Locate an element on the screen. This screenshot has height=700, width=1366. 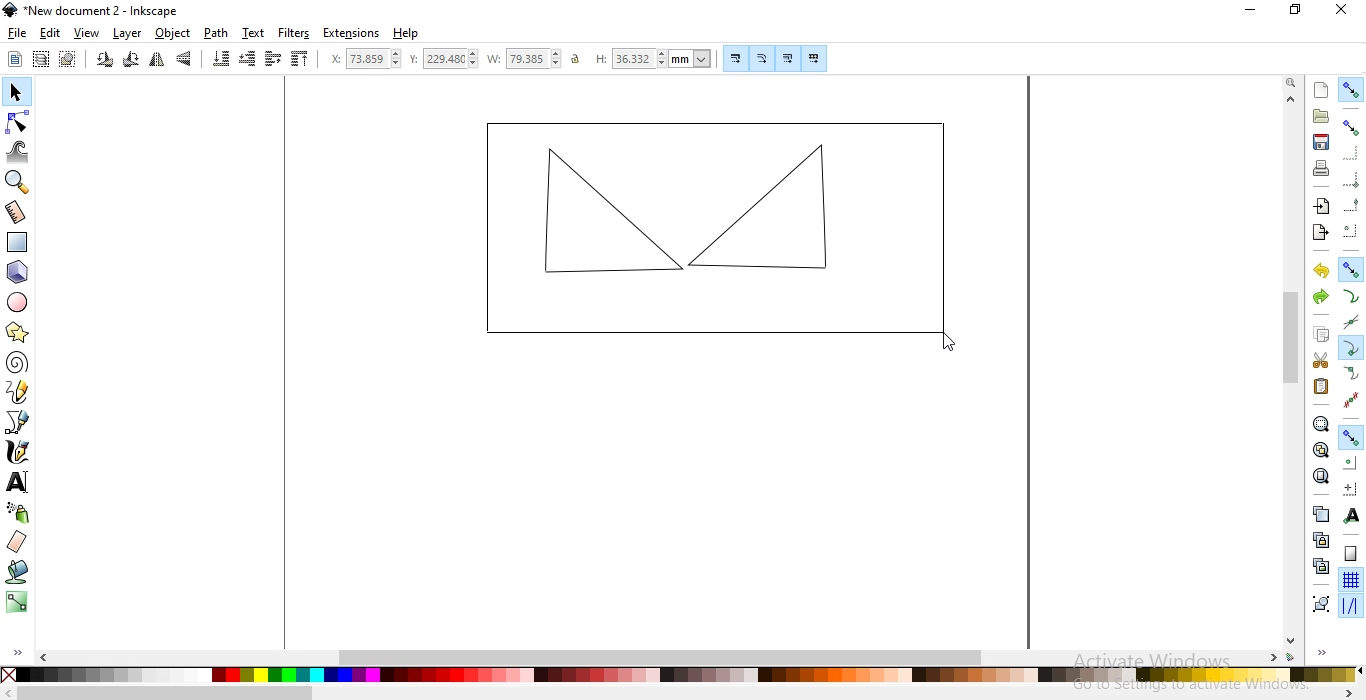
create and edit text objects is located at coordinates (18, 484).